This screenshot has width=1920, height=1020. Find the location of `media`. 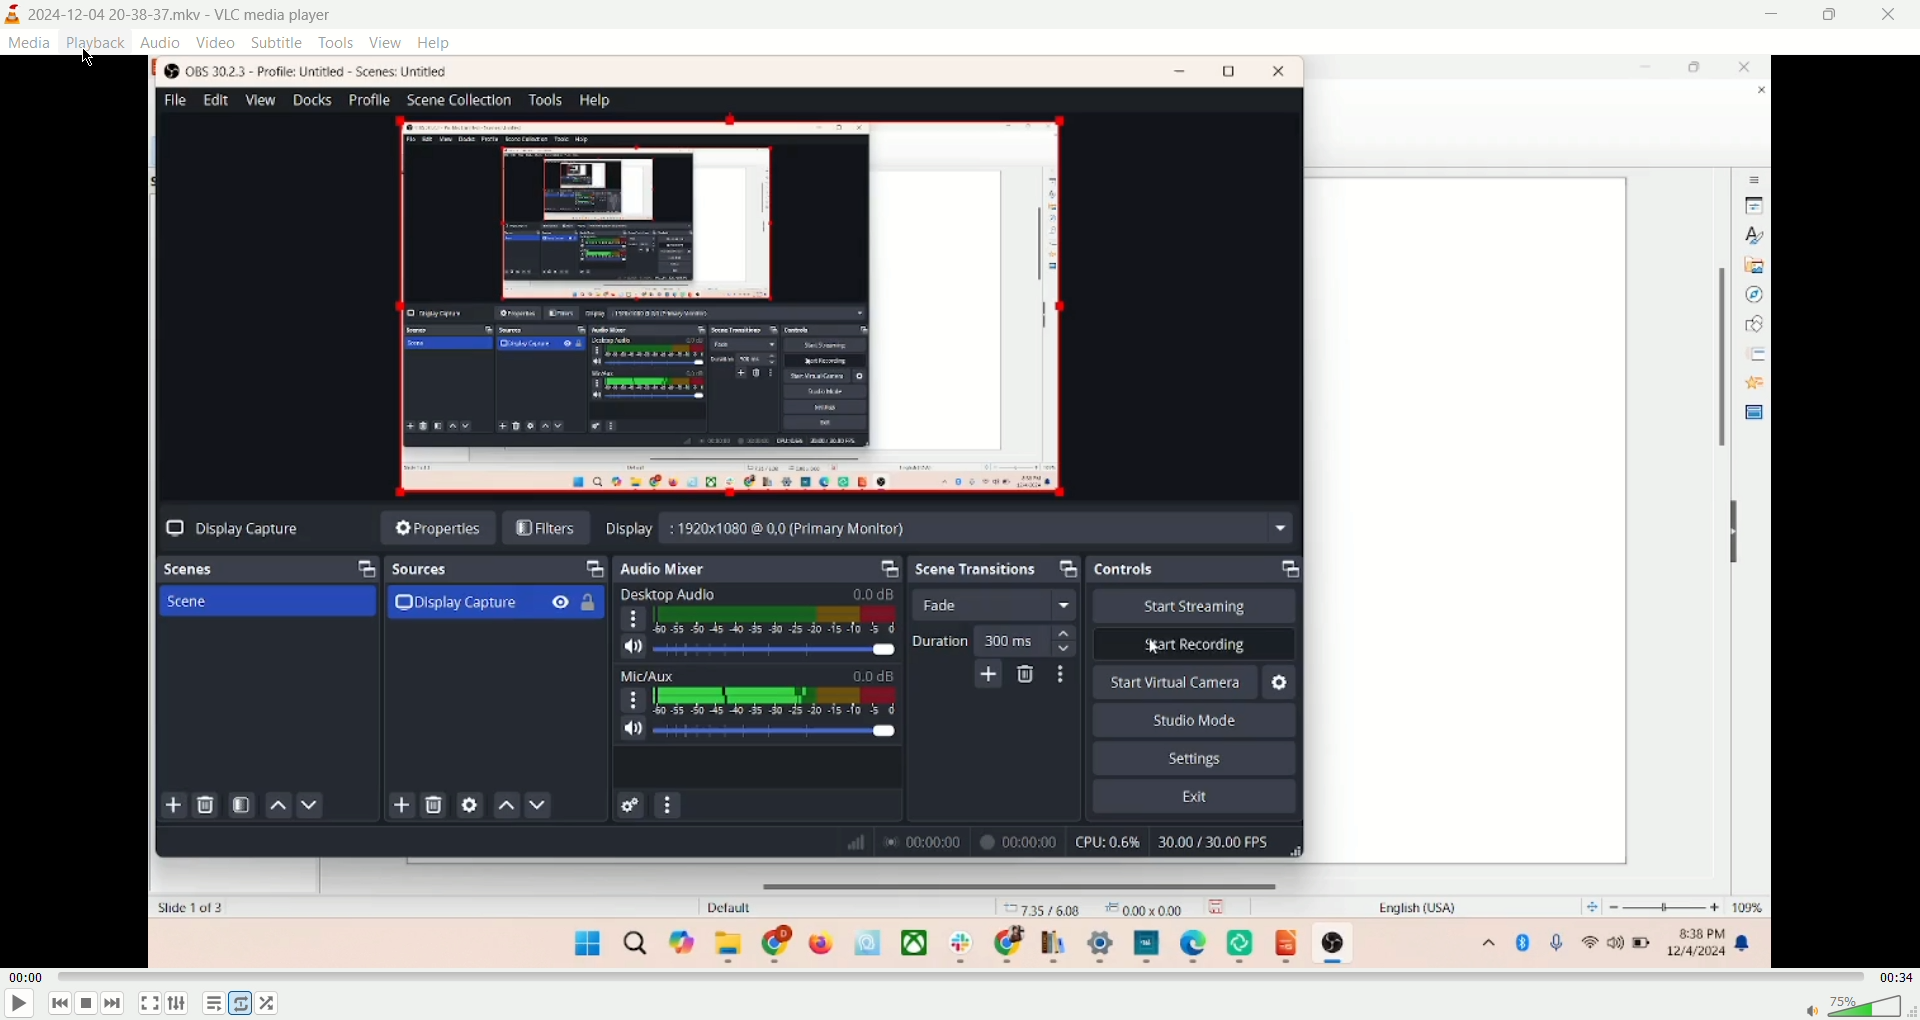

media is located at coordinates (29, 44).